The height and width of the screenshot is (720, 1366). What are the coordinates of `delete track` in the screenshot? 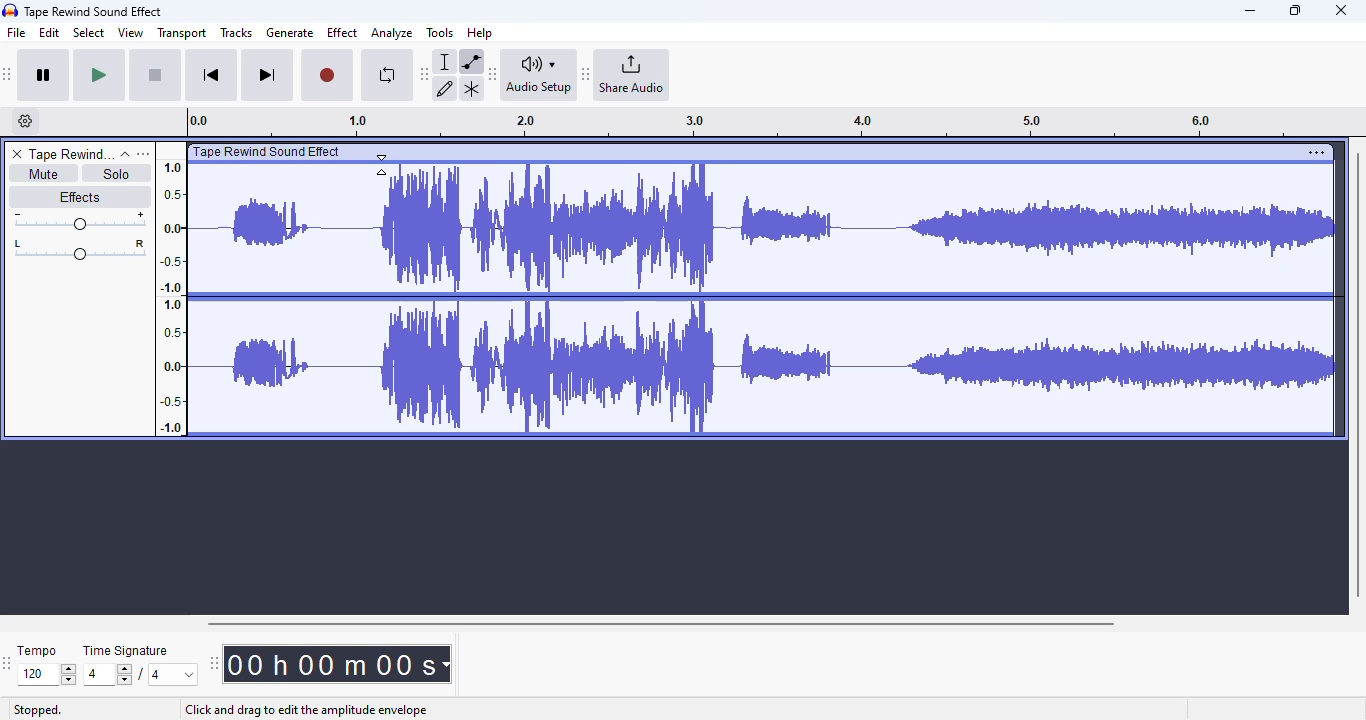 It's located at (17, 154).